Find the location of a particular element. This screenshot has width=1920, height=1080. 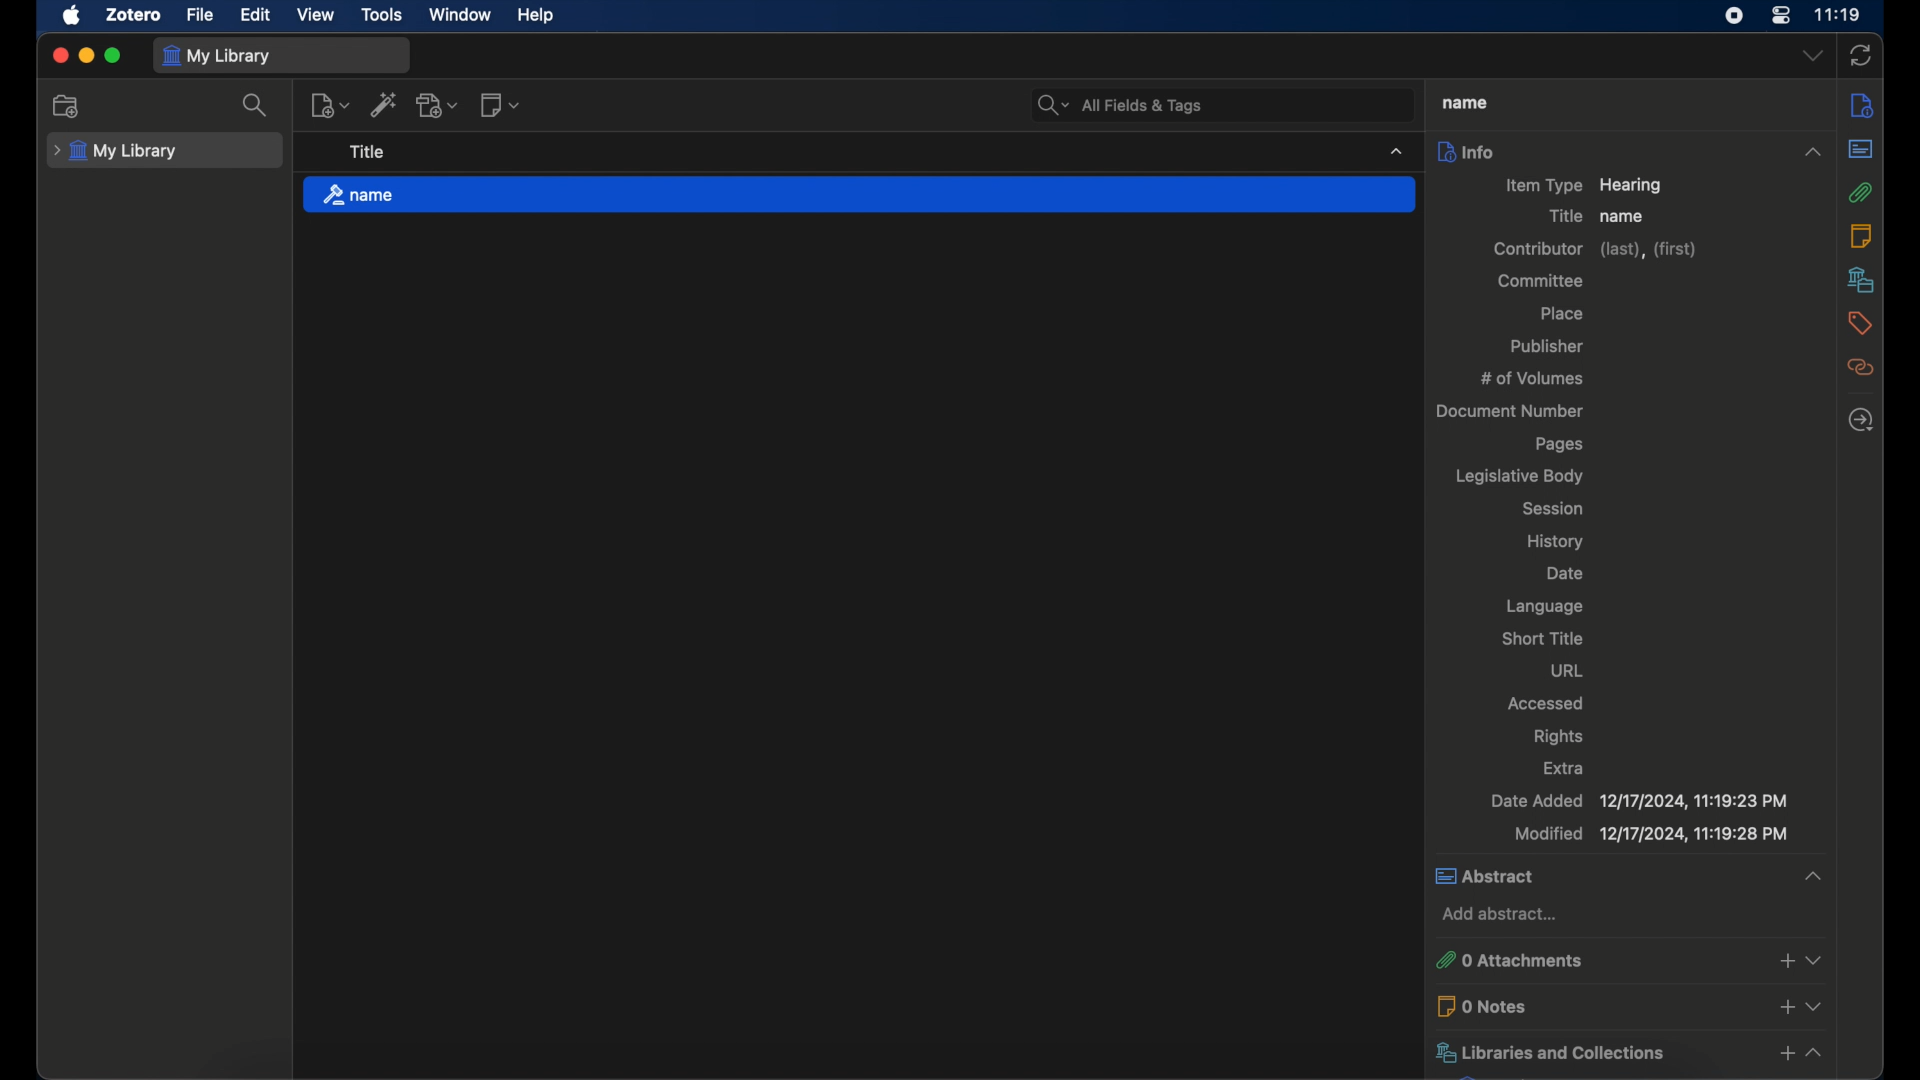

info is located at coordinates (1861, 106).